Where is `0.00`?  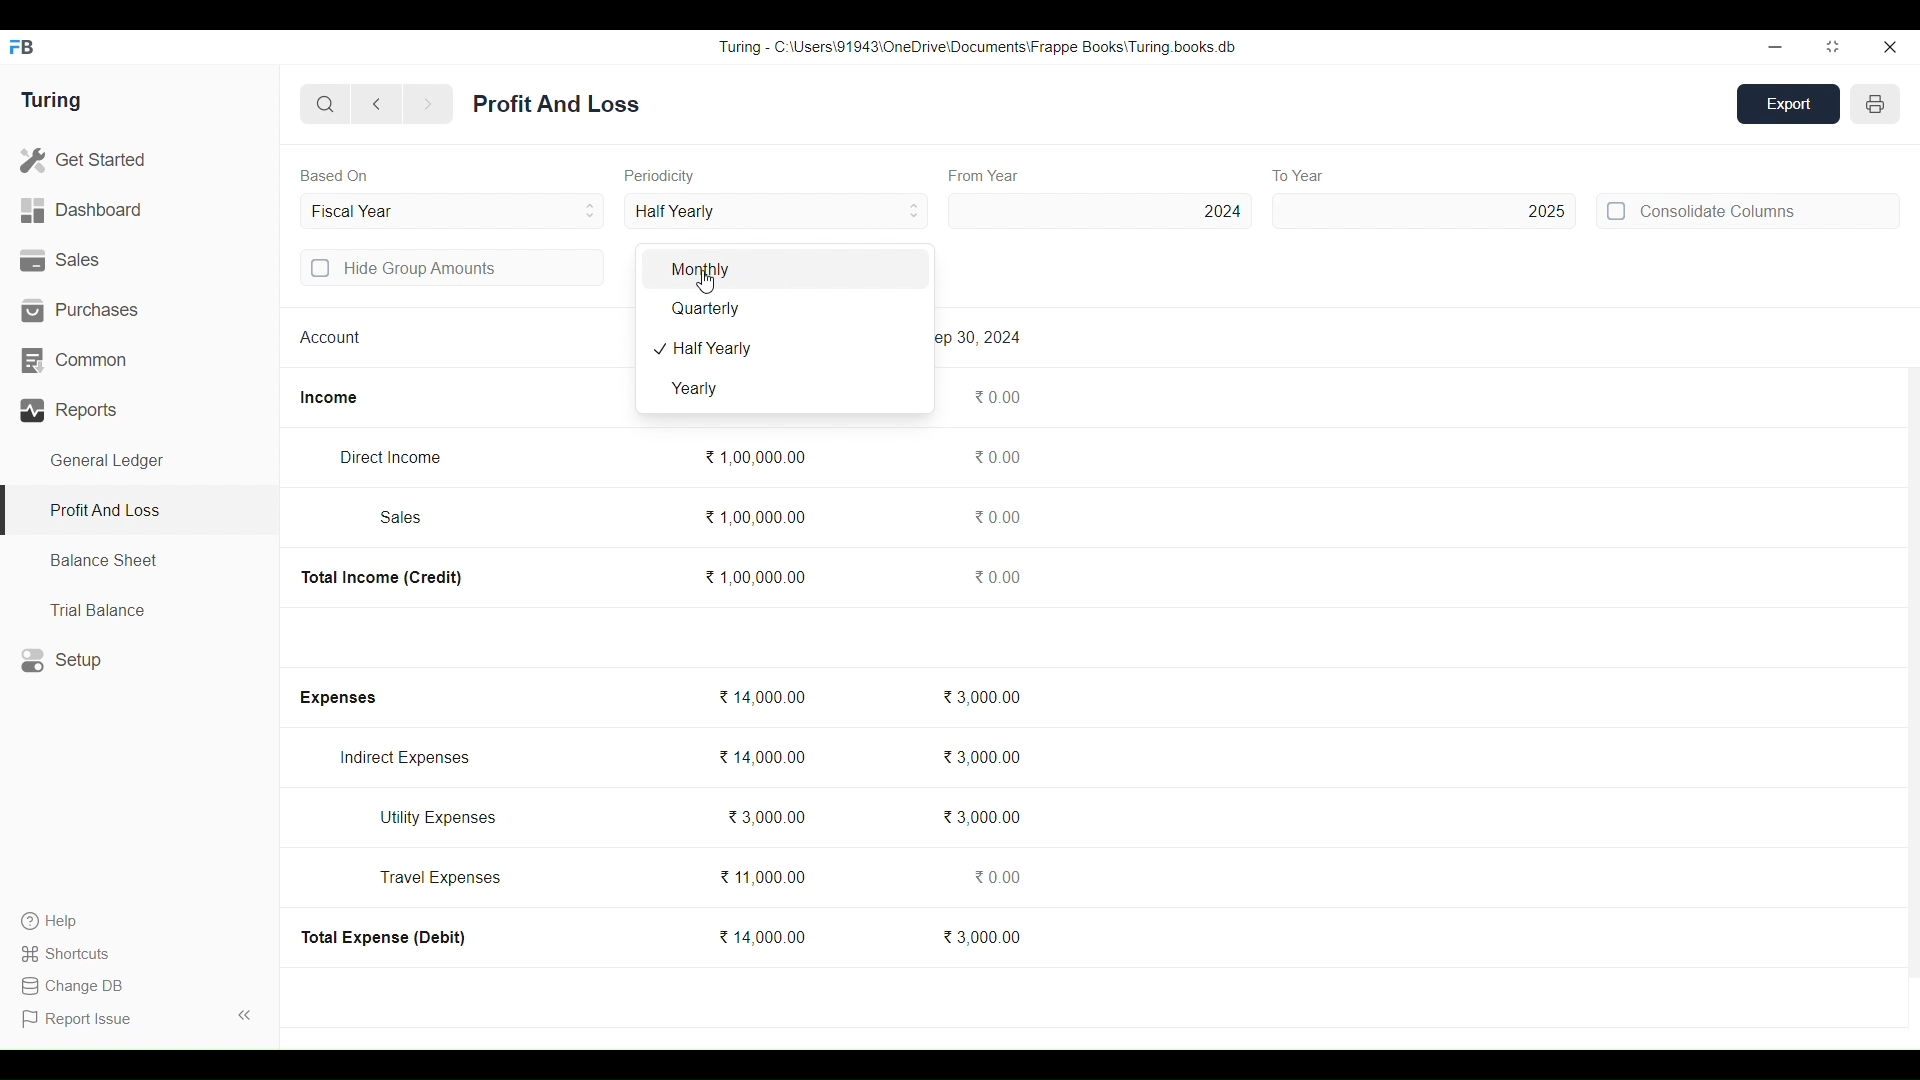 0.00 is located at coordinates (996, 457).